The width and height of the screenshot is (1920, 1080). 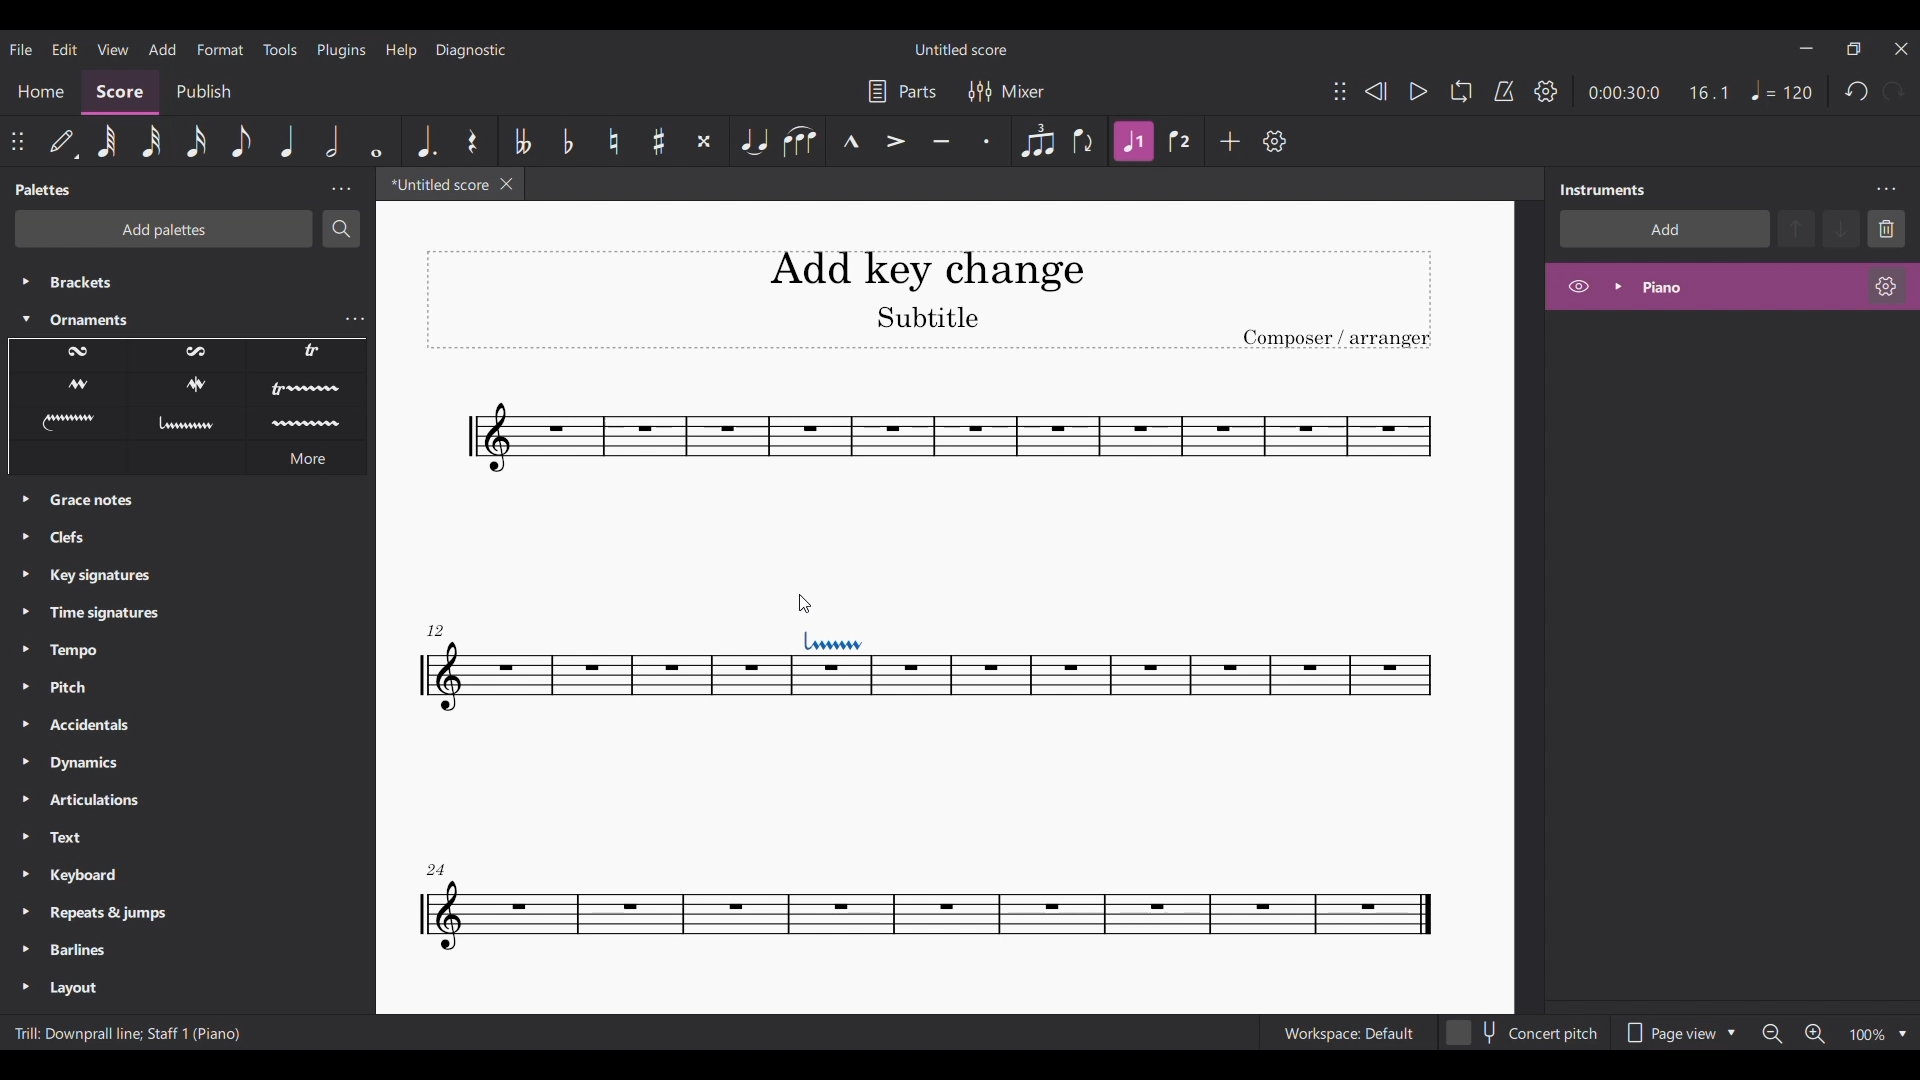 What do you see at coordinates (1276, 141) in the screenshot?
I see `Customize tools` at bounding box center [1276, 141].